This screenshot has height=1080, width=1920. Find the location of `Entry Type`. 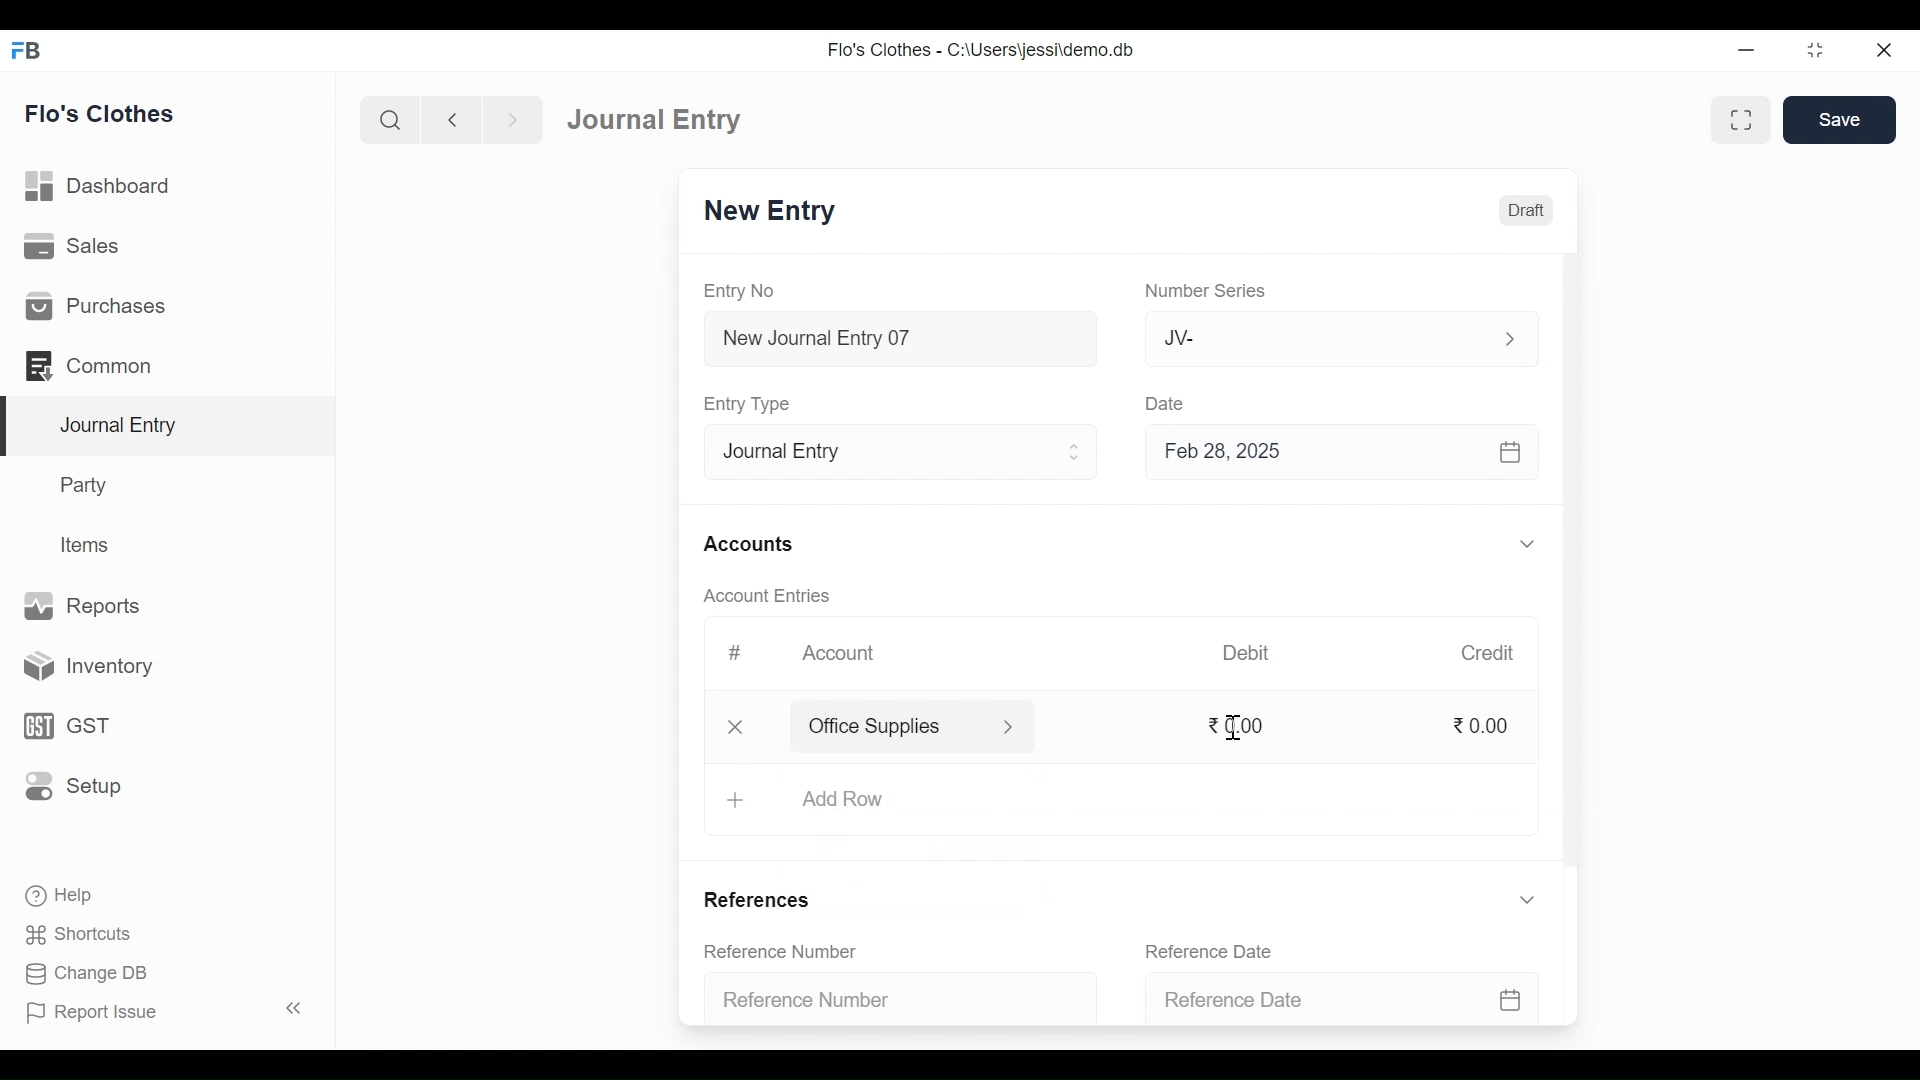

Entry Type is located at coordinates (884, 453).